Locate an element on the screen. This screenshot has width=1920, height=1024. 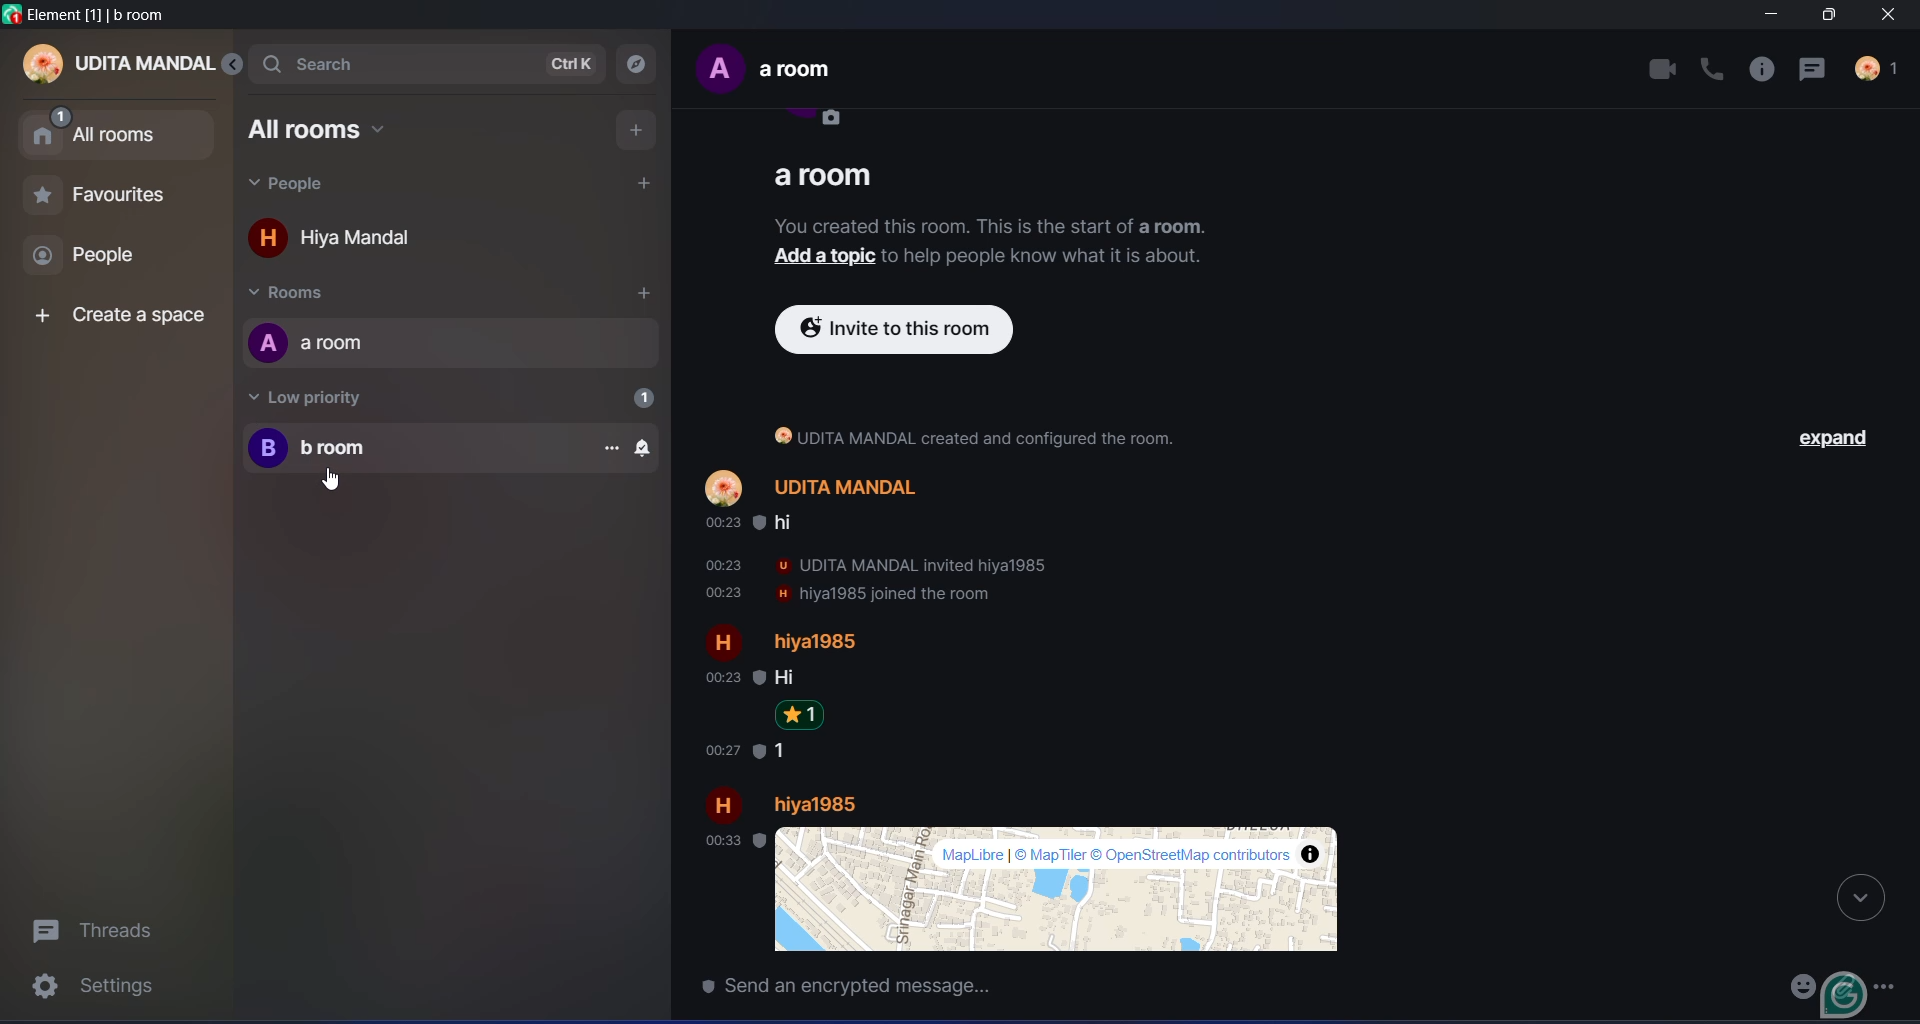
Cursor is located at coordinates (330, 480).